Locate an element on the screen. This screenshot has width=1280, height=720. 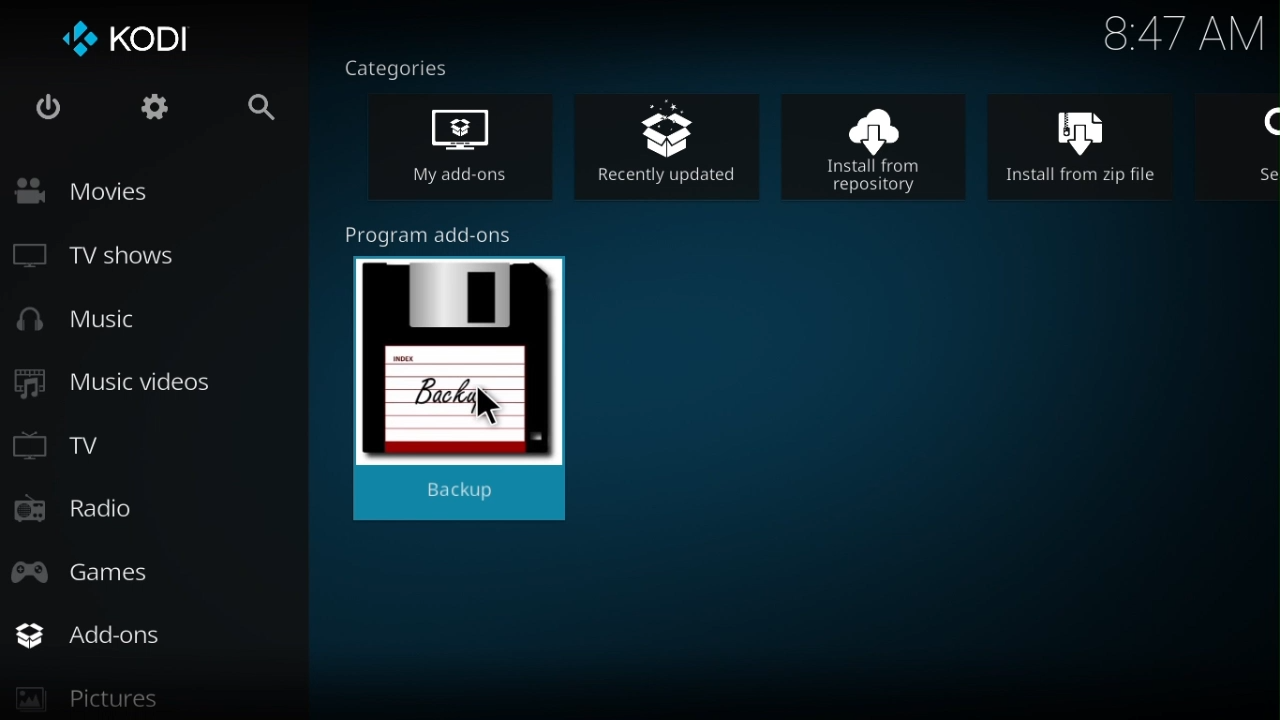
My add- on is located at coordinates (477, 150).